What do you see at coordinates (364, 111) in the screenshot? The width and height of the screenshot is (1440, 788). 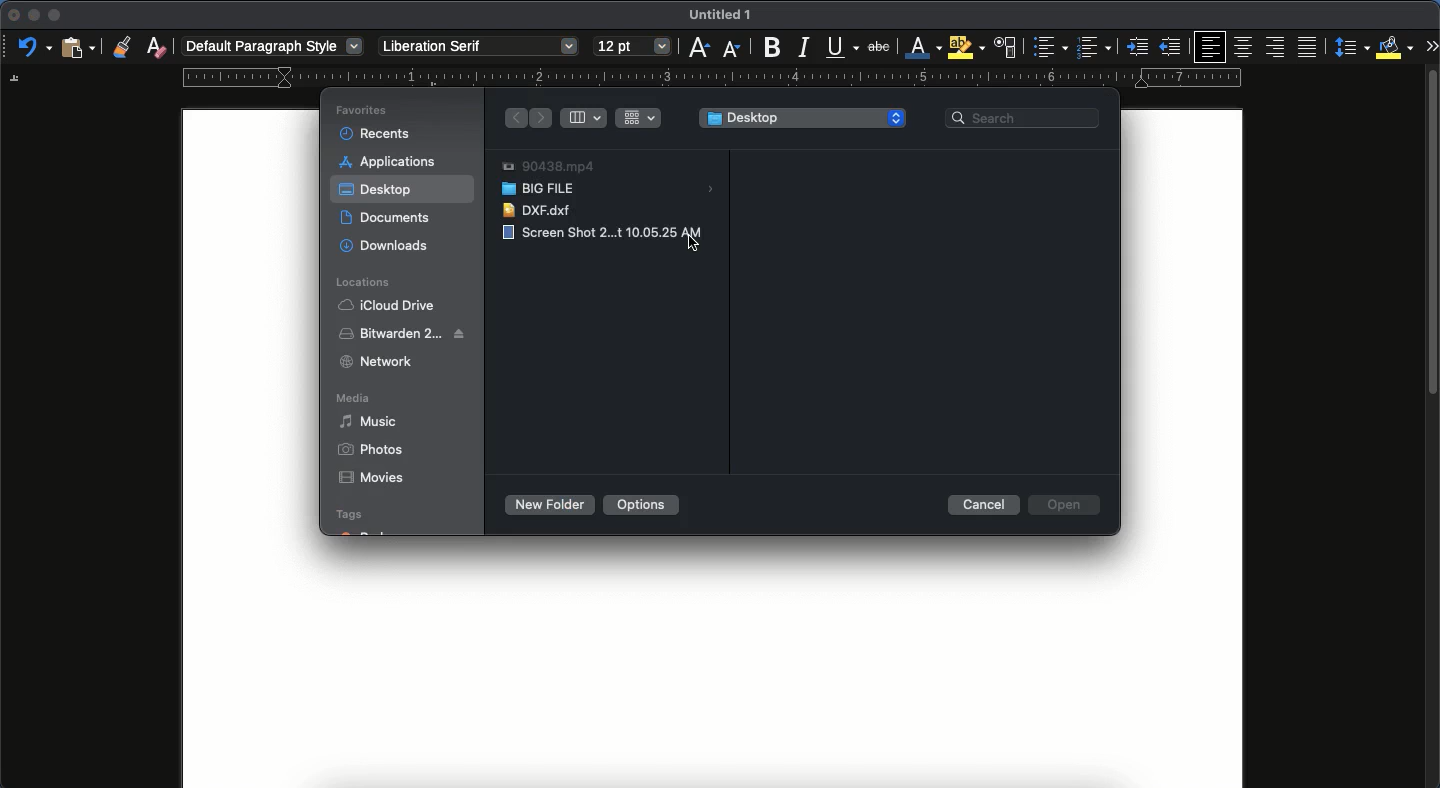 I see `favorite` at bounding box center [364, 111].